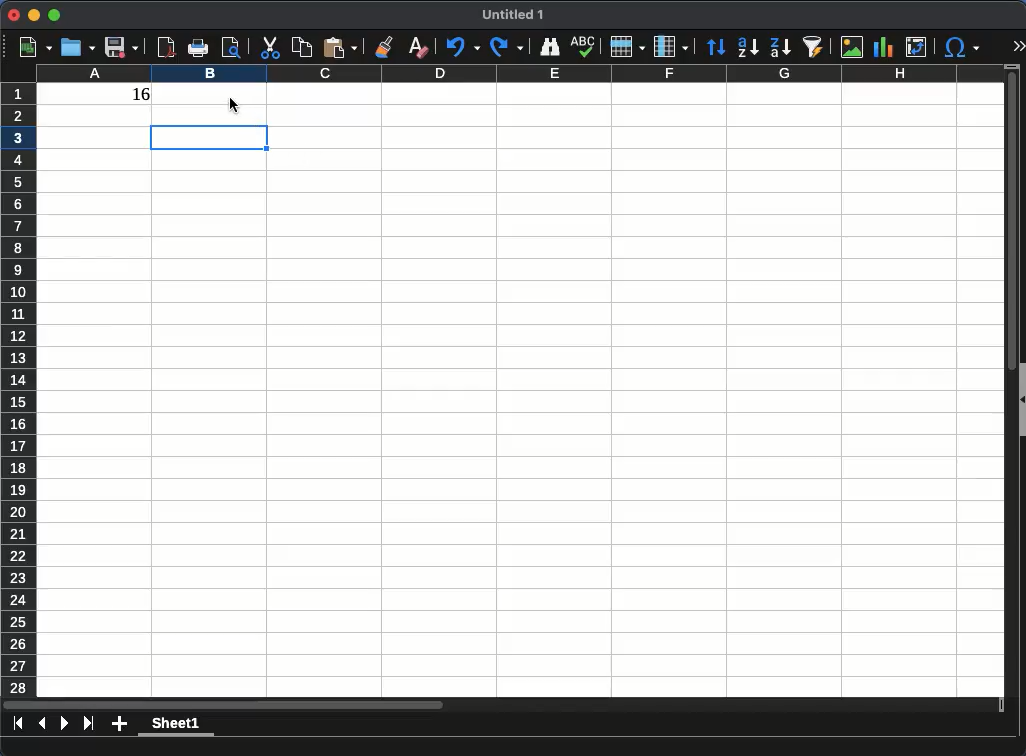  Describe the element at coordinates (506, 15) in the screenshot. I see `Untitled 1` at that location.